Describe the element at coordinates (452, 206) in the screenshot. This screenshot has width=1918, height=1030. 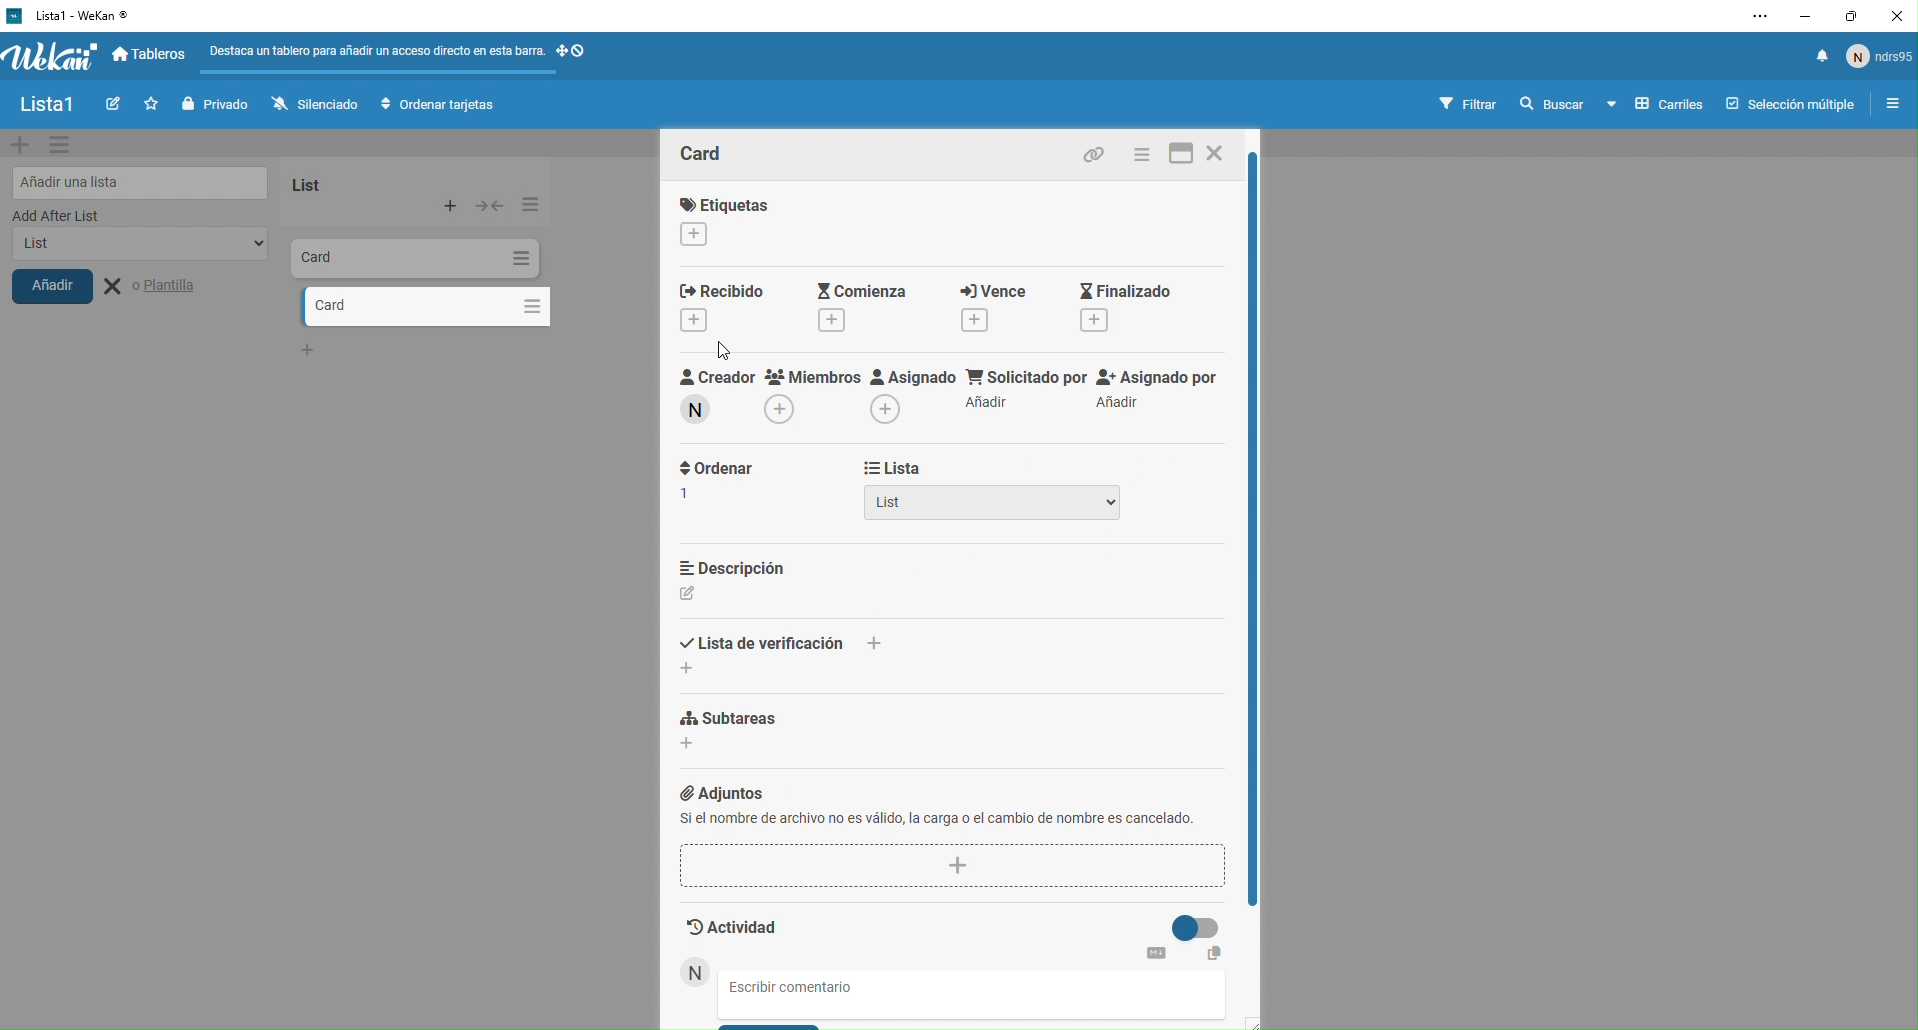
I see `Add` at that location.